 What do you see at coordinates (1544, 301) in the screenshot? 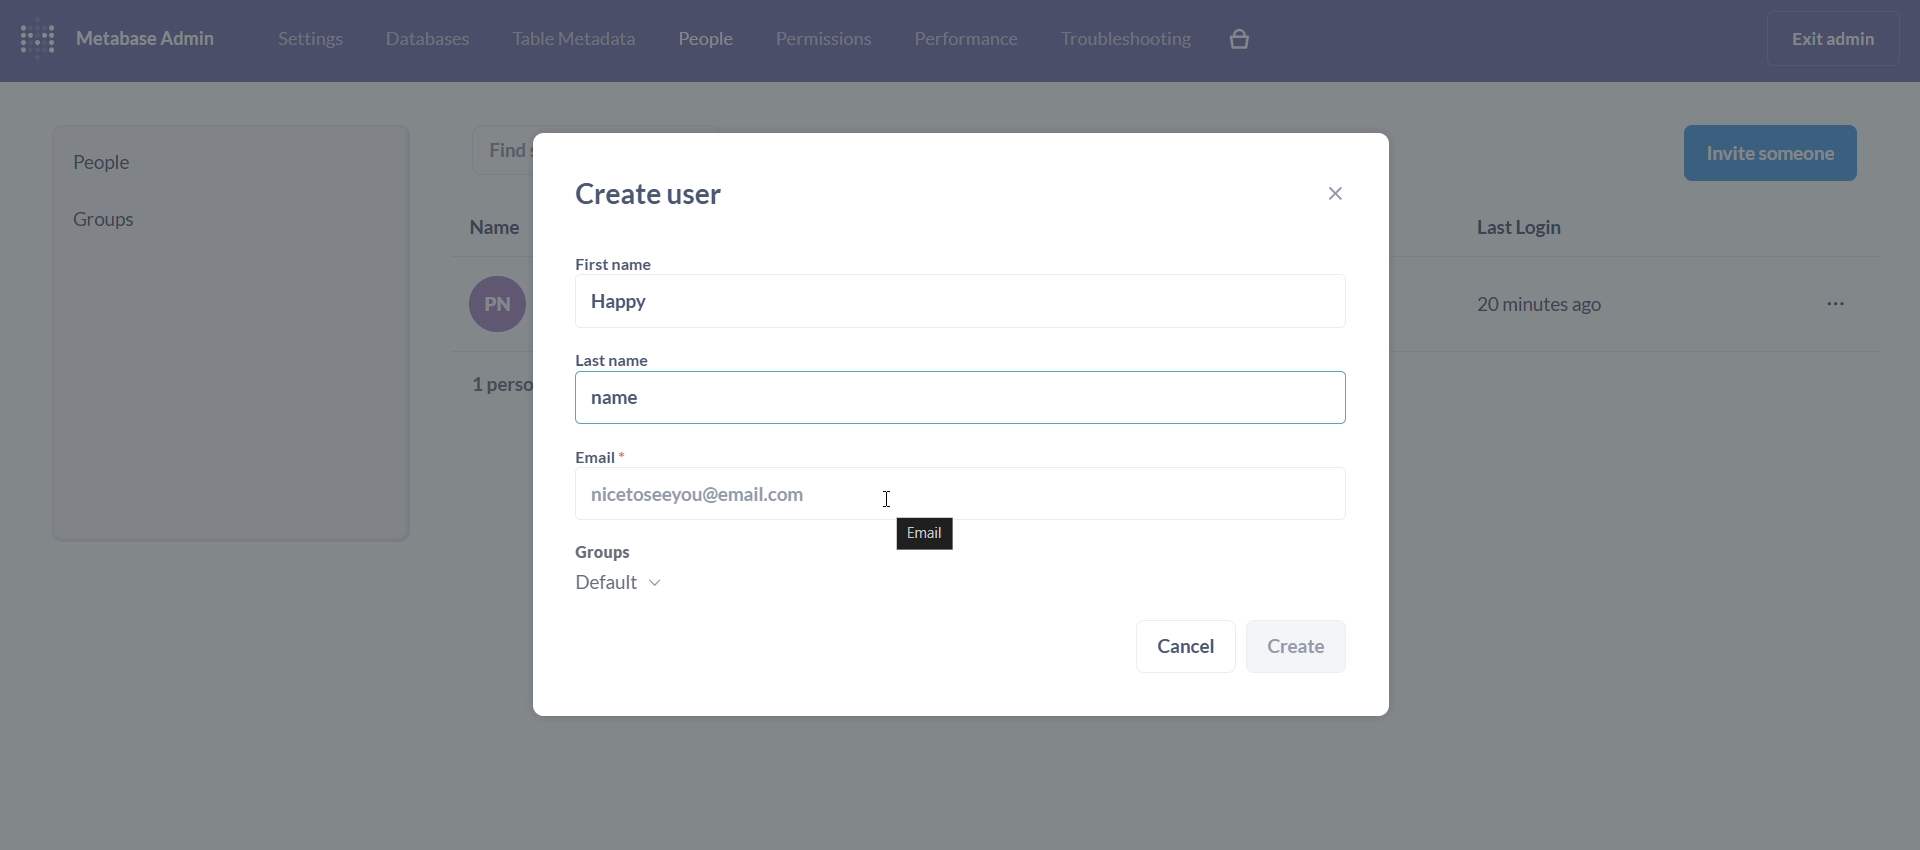
I see `20 minutes ago` at bounding box center [1544, 301].